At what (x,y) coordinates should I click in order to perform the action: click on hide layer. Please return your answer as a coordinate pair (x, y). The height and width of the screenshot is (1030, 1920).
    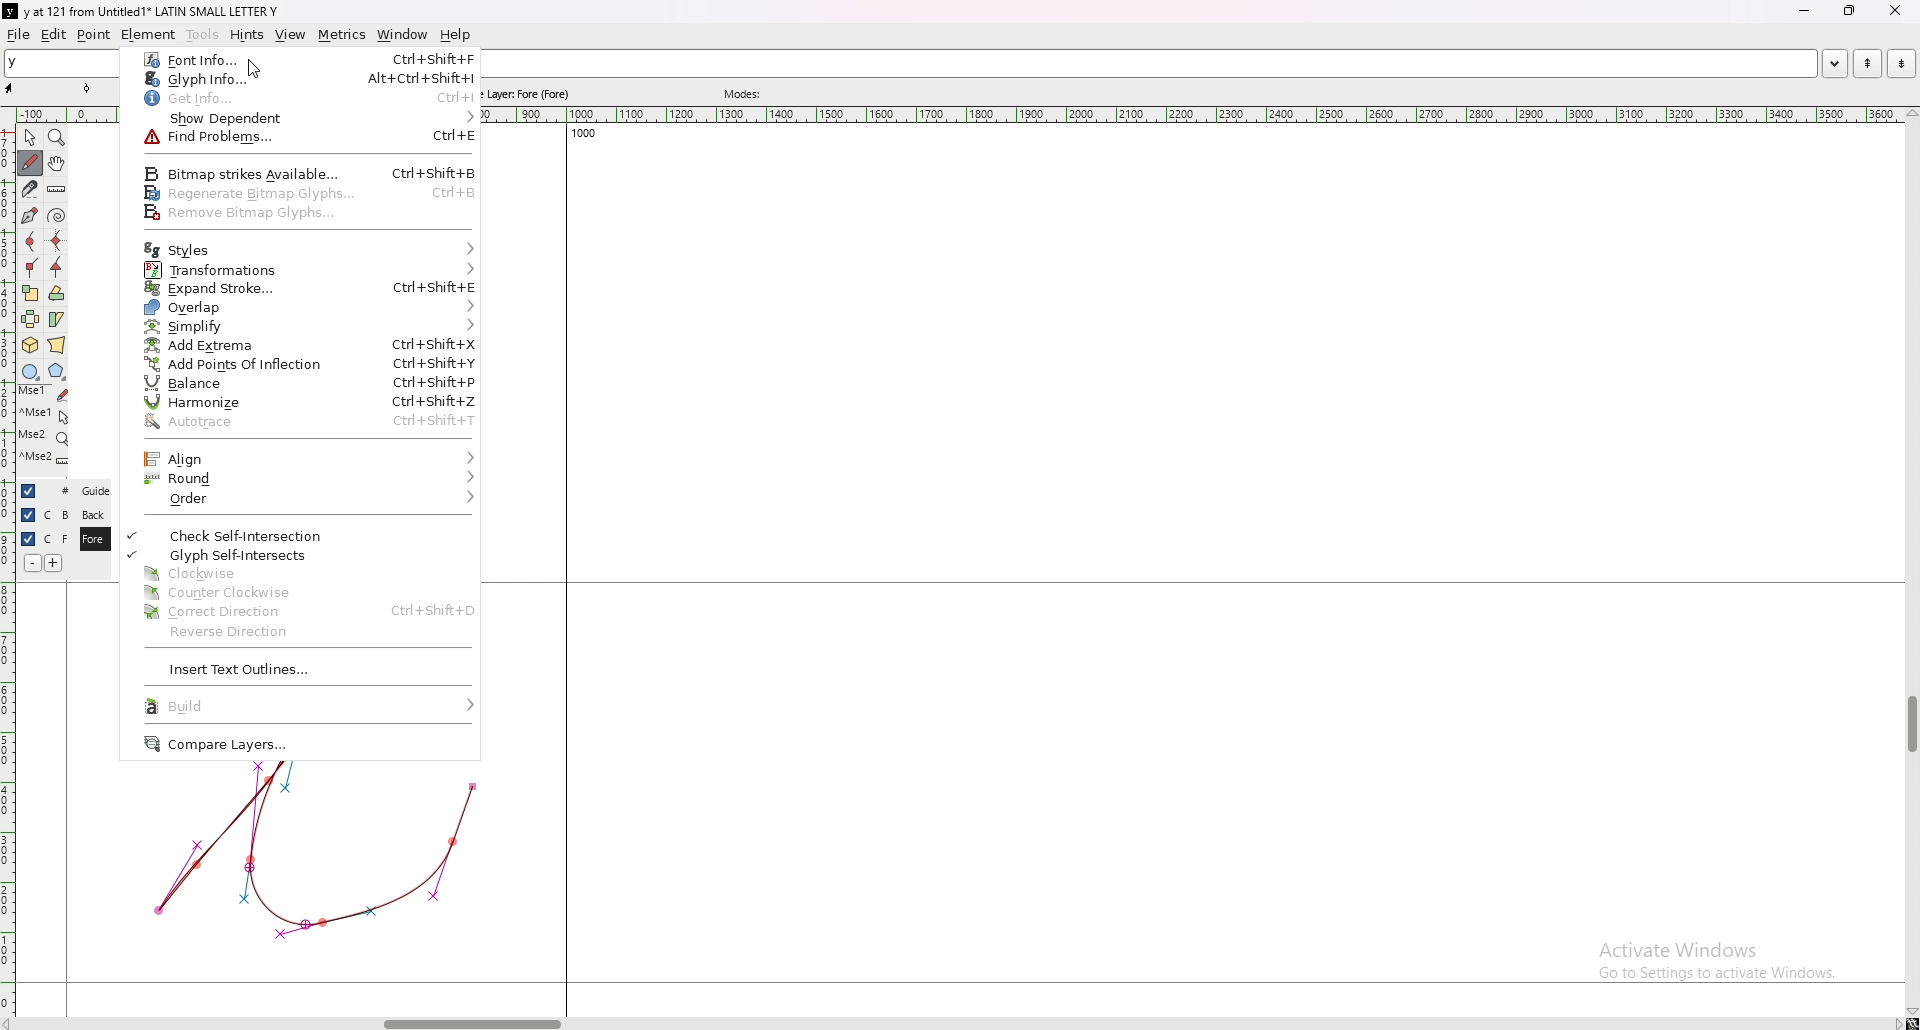
    Looking at the image, I should click on (29, 491).